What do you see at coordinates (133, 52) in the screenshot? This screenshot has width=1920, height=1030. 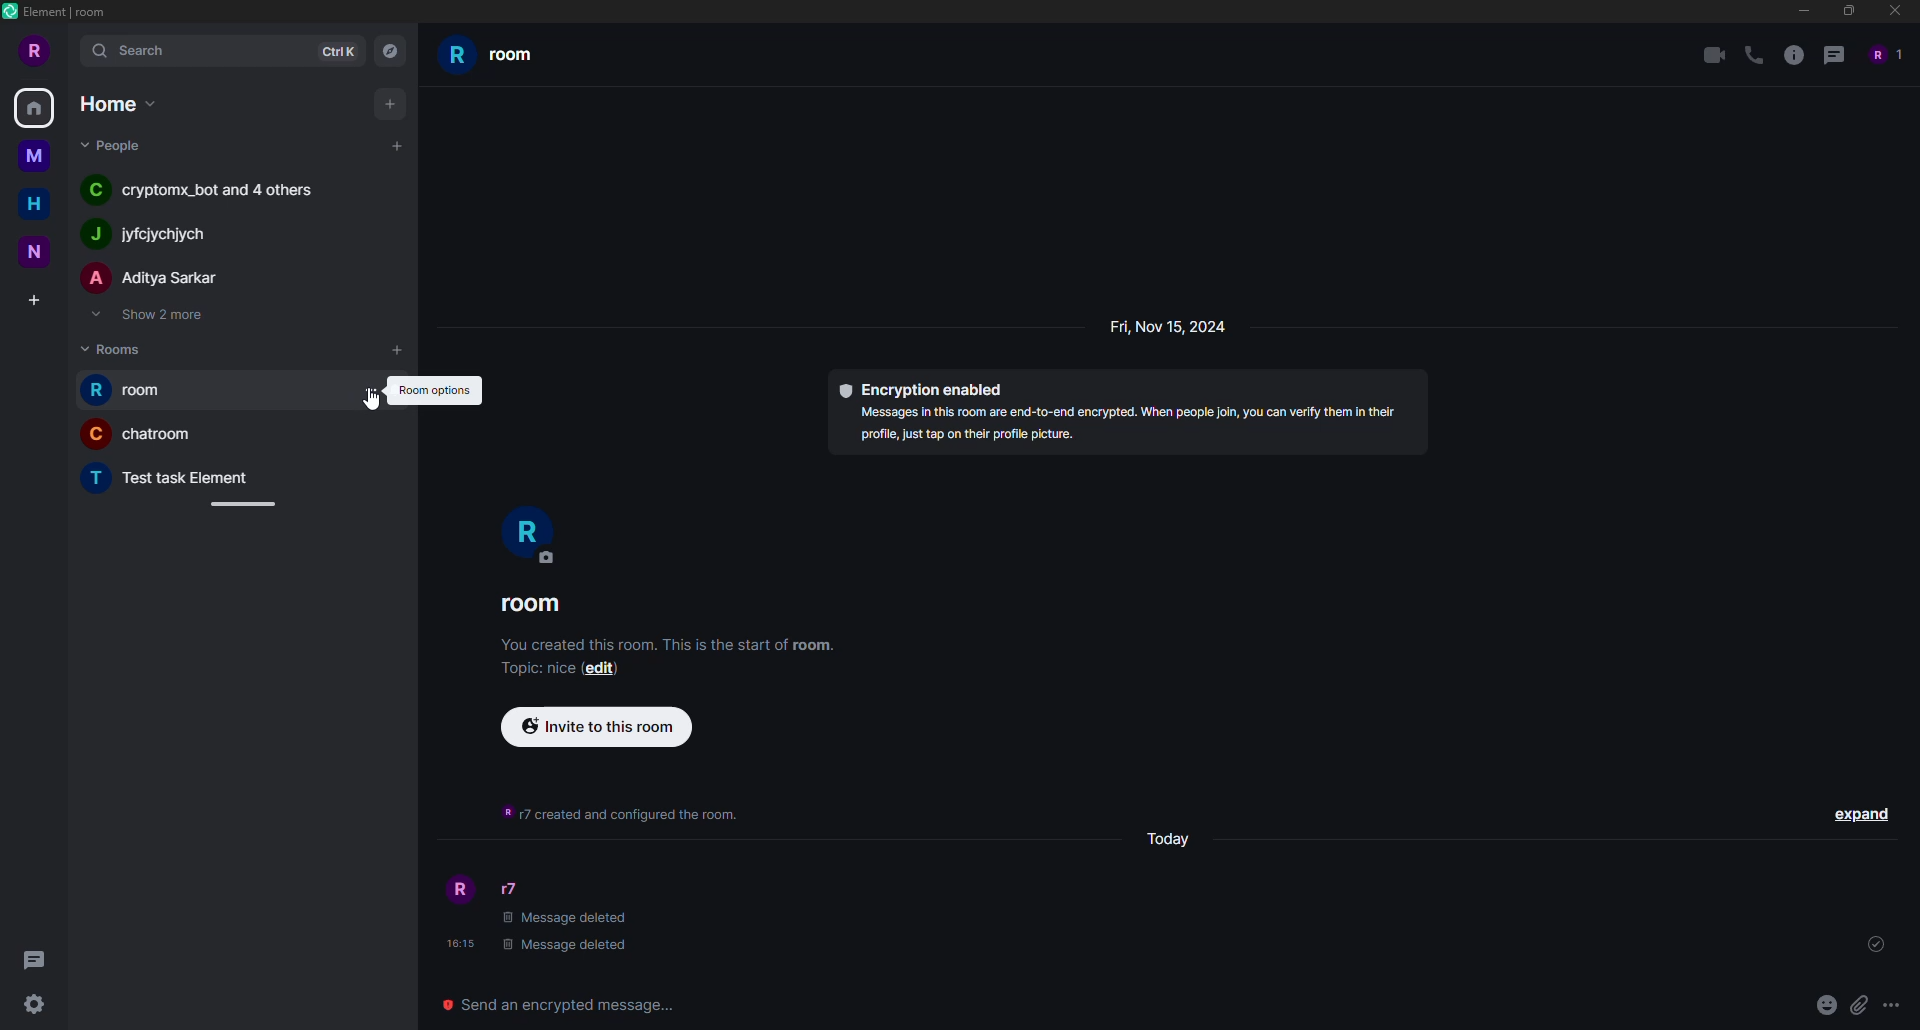 I see `search` at bounding box center [133, 52].